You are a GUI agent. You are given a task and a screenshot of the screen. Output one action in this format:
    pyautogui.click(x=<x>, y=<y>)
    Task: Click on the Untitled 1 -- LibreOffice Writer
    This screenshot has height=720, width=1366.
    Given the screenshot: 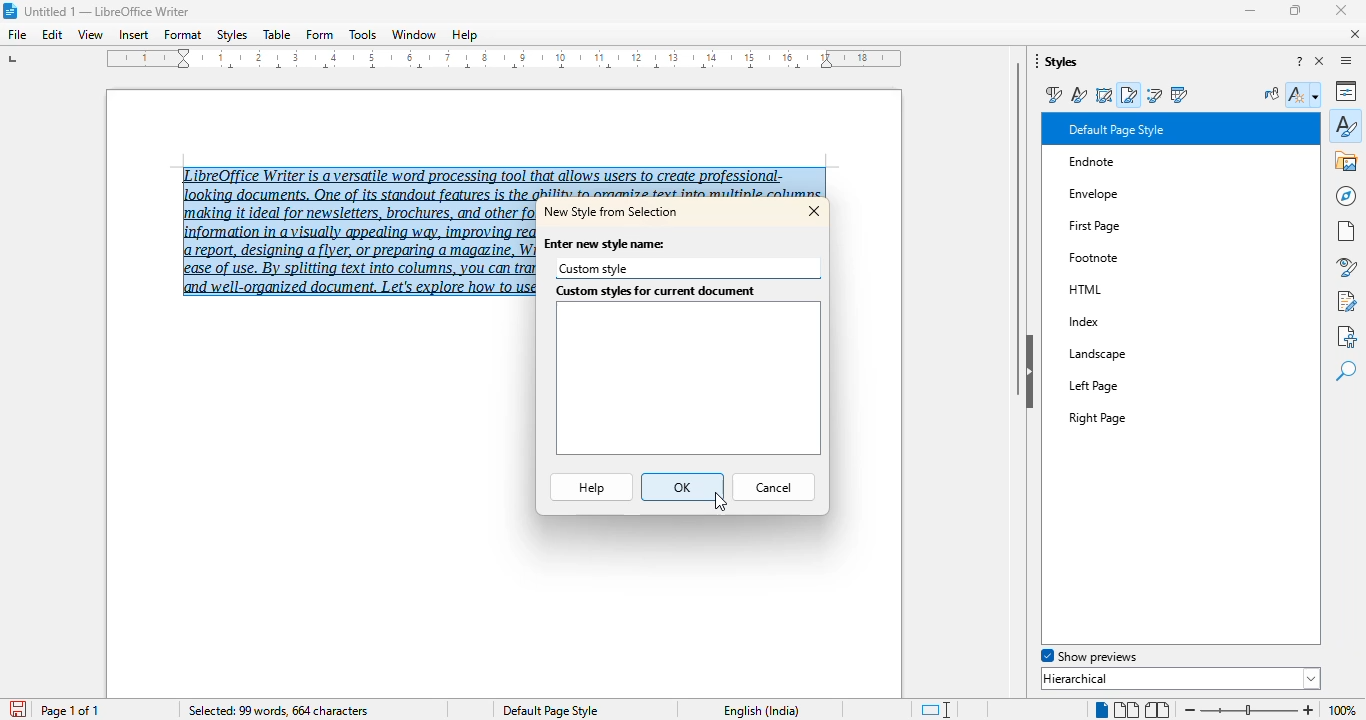 What is the action you would take?
    pyautogui.click(x=110, y=13)
    